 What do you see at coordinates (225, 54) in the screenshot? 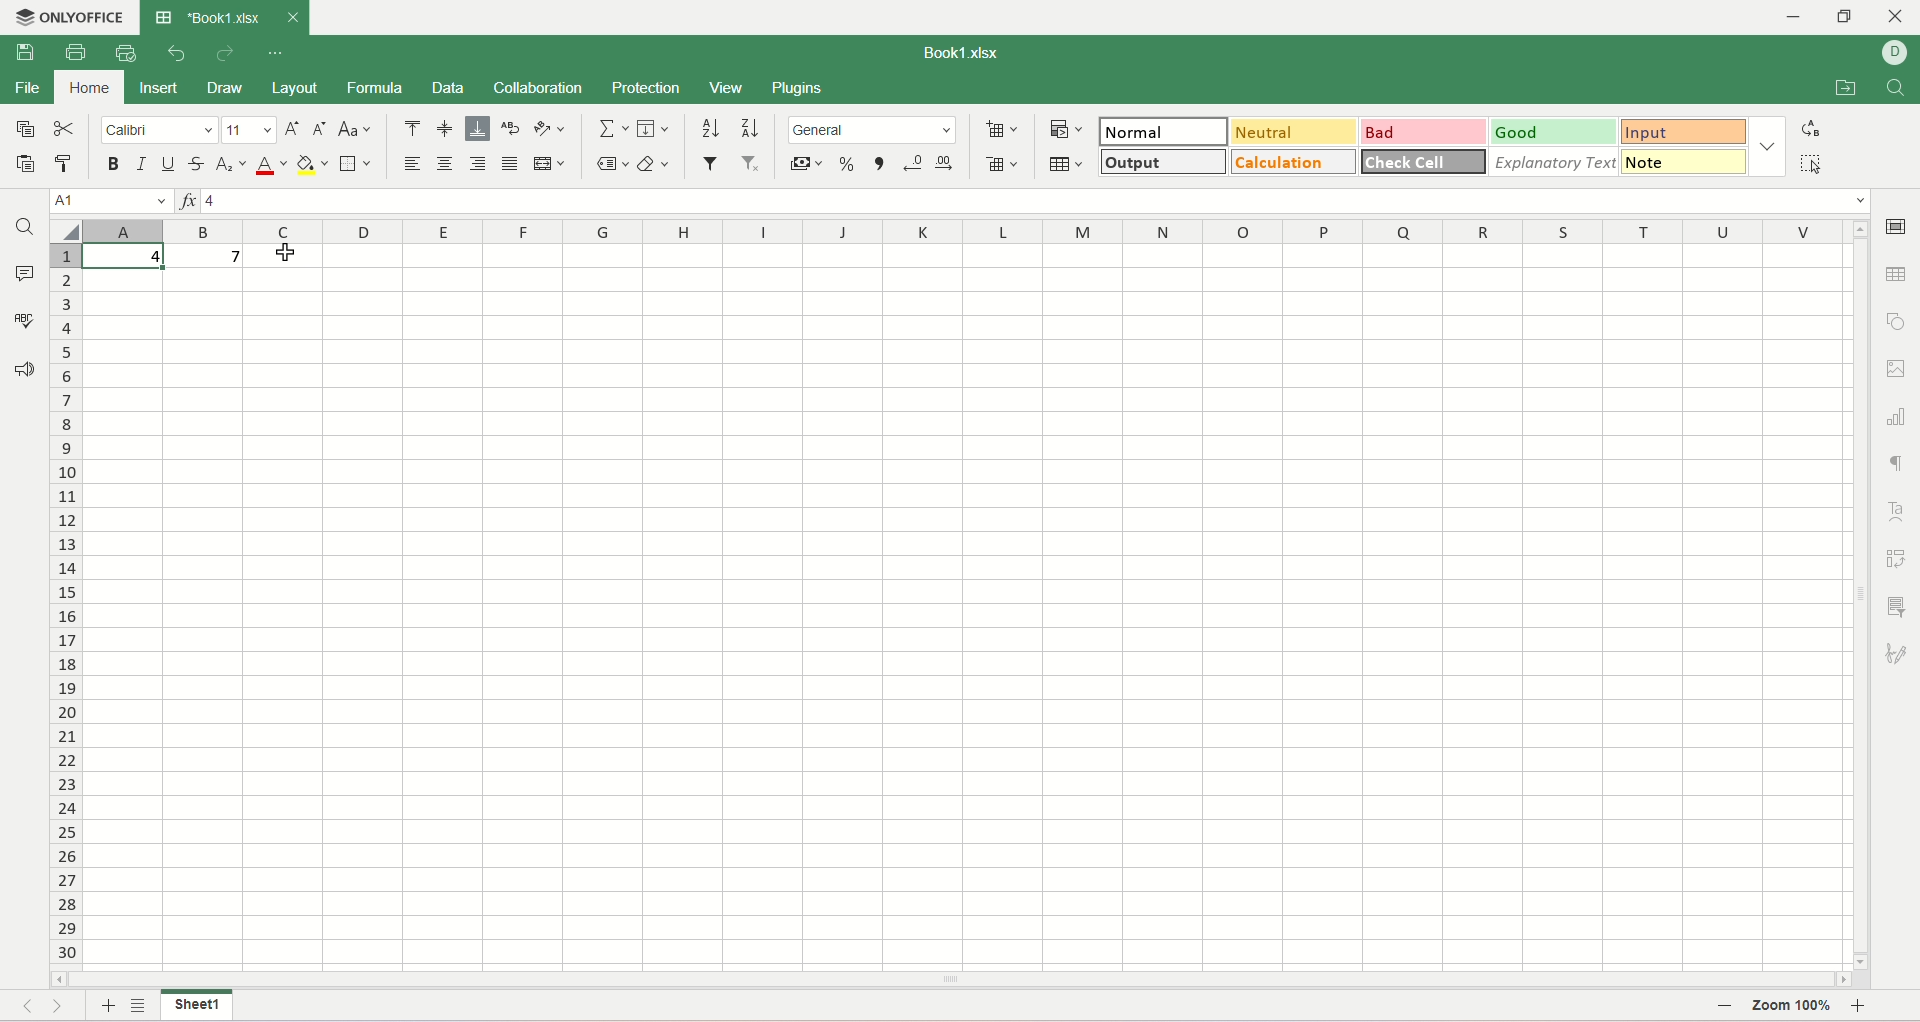
I see `redo` at bounding box center [225, 54].